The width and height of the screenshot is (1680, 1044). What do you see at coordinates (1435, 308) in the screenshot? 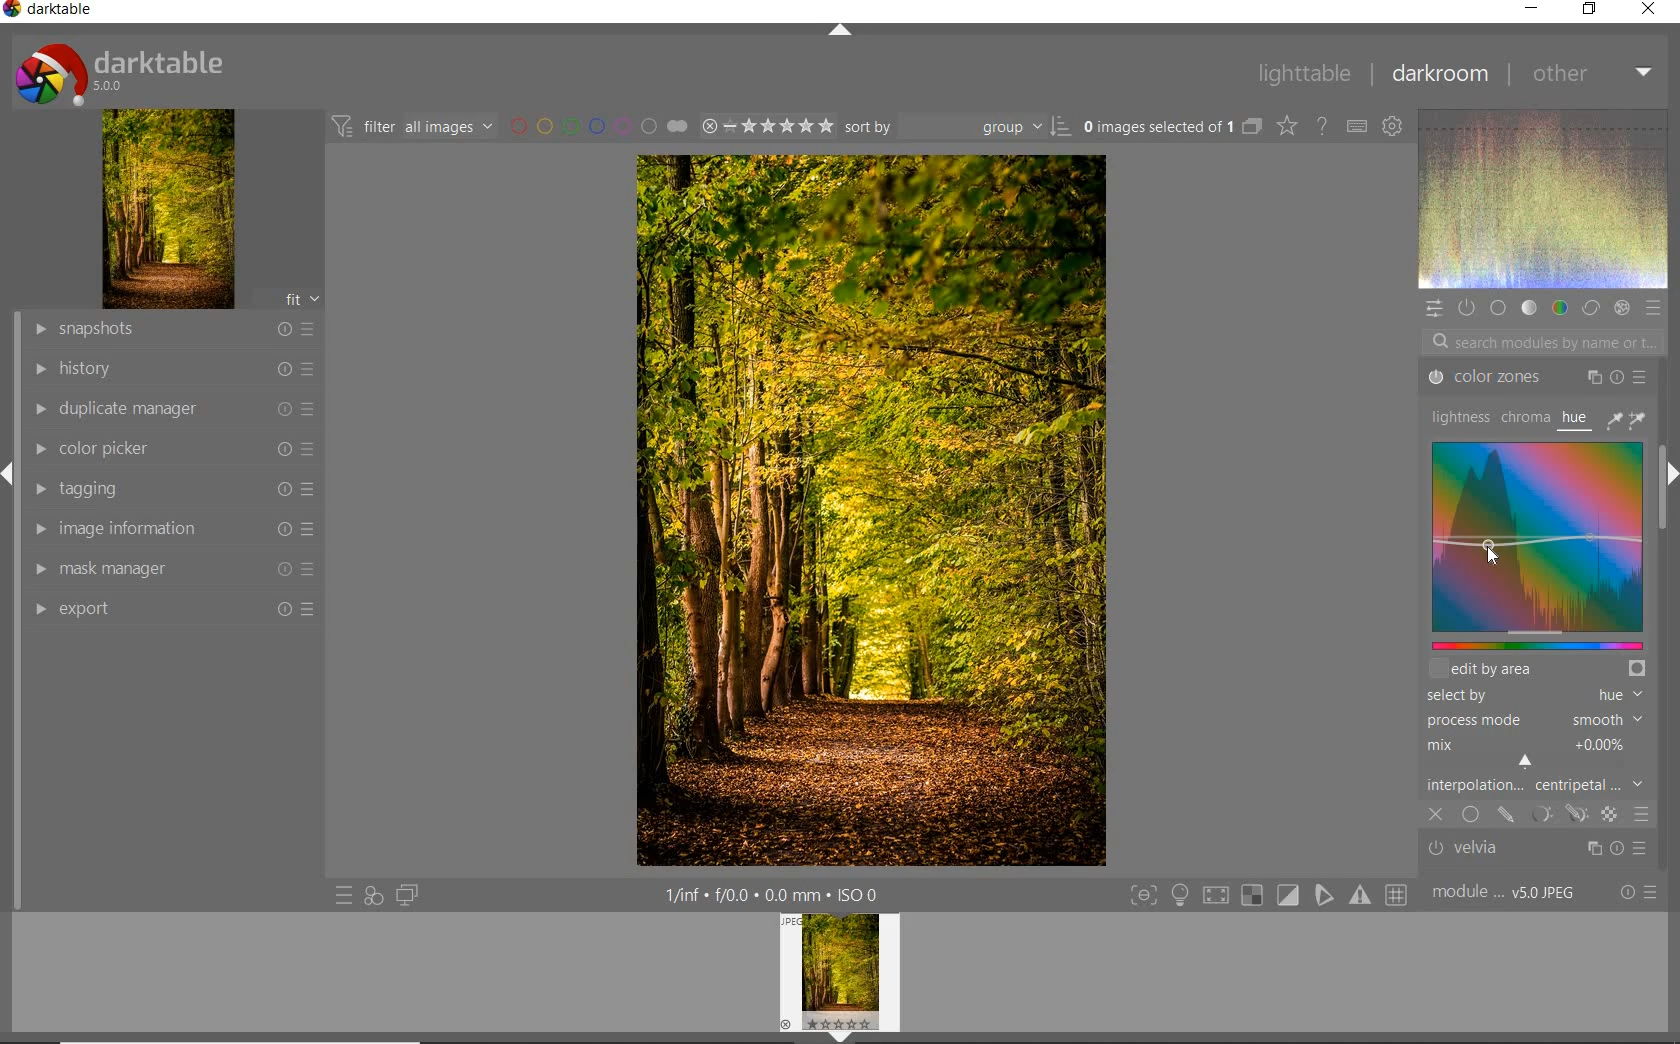
I see `QUICK ACCESS PANEL` at bounding box center [1435, 308].